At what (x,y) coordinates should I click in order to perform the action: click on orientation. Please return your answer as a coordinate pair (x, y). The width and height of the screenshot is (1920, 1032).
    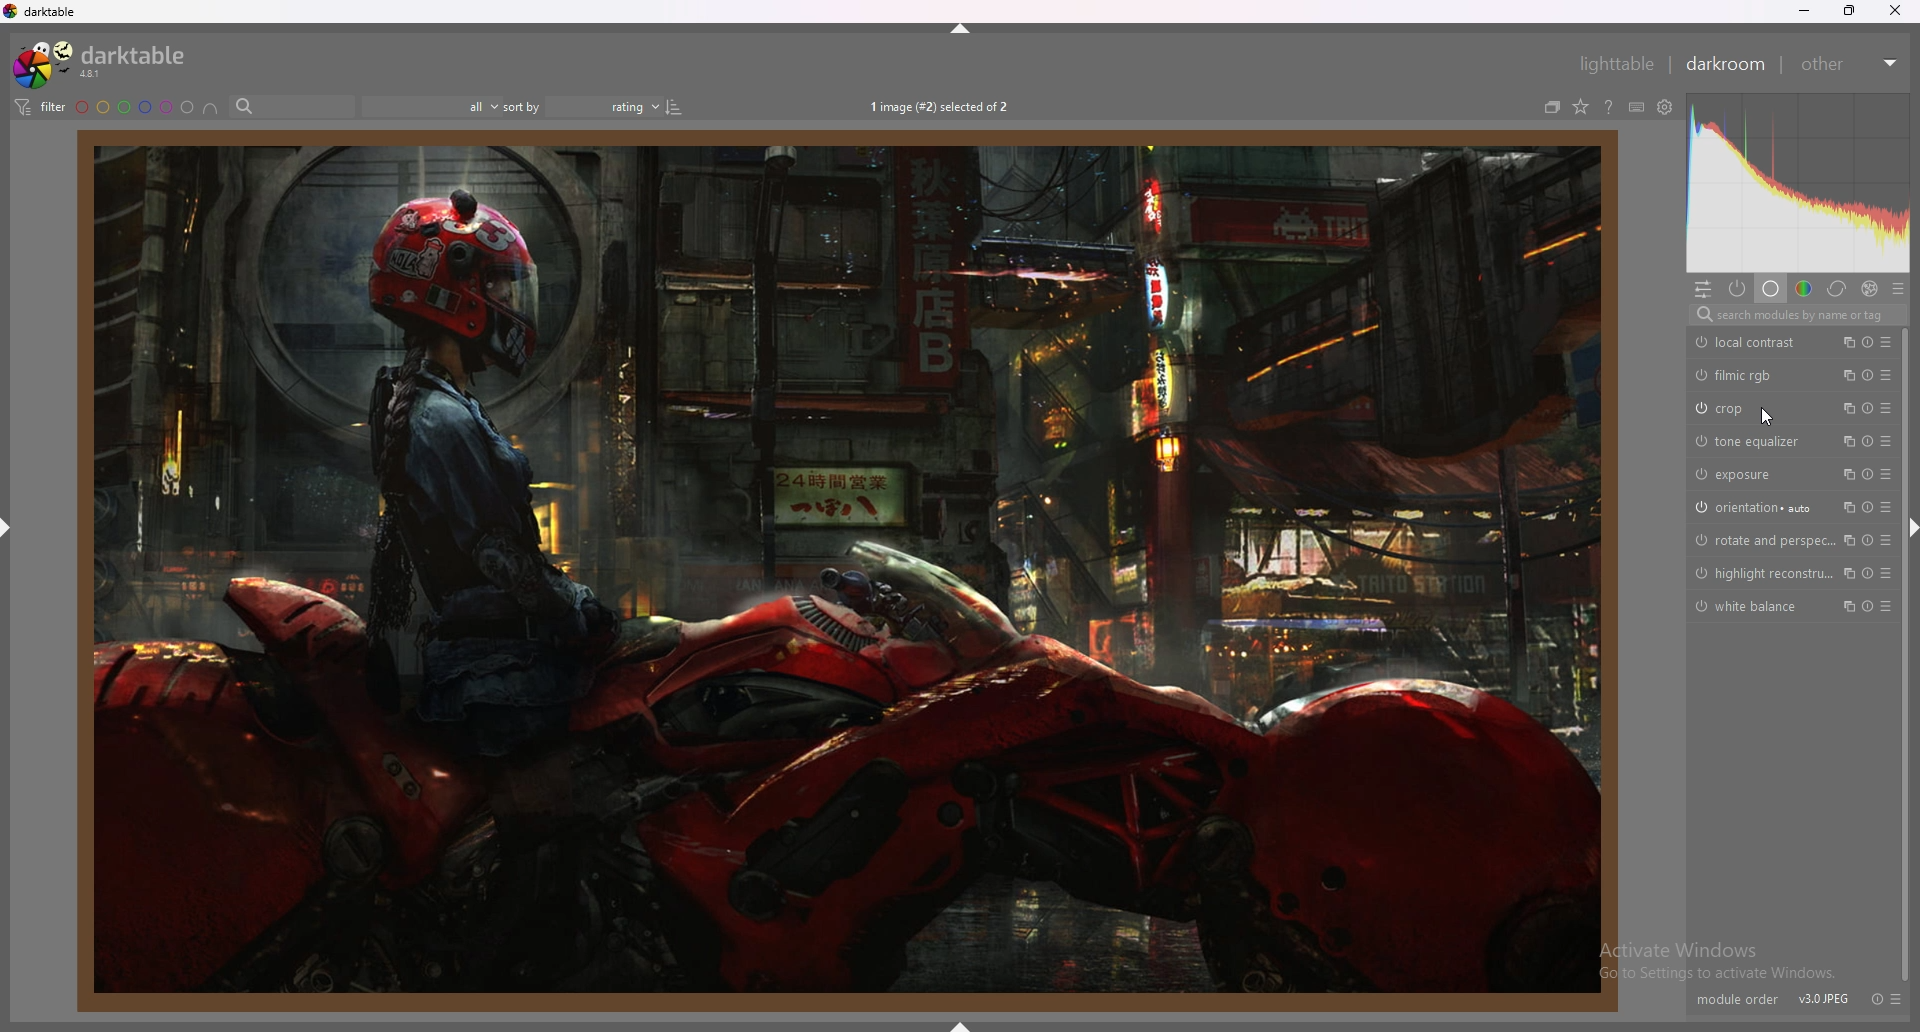
    Looking at the image, I should click on (1757, 507).